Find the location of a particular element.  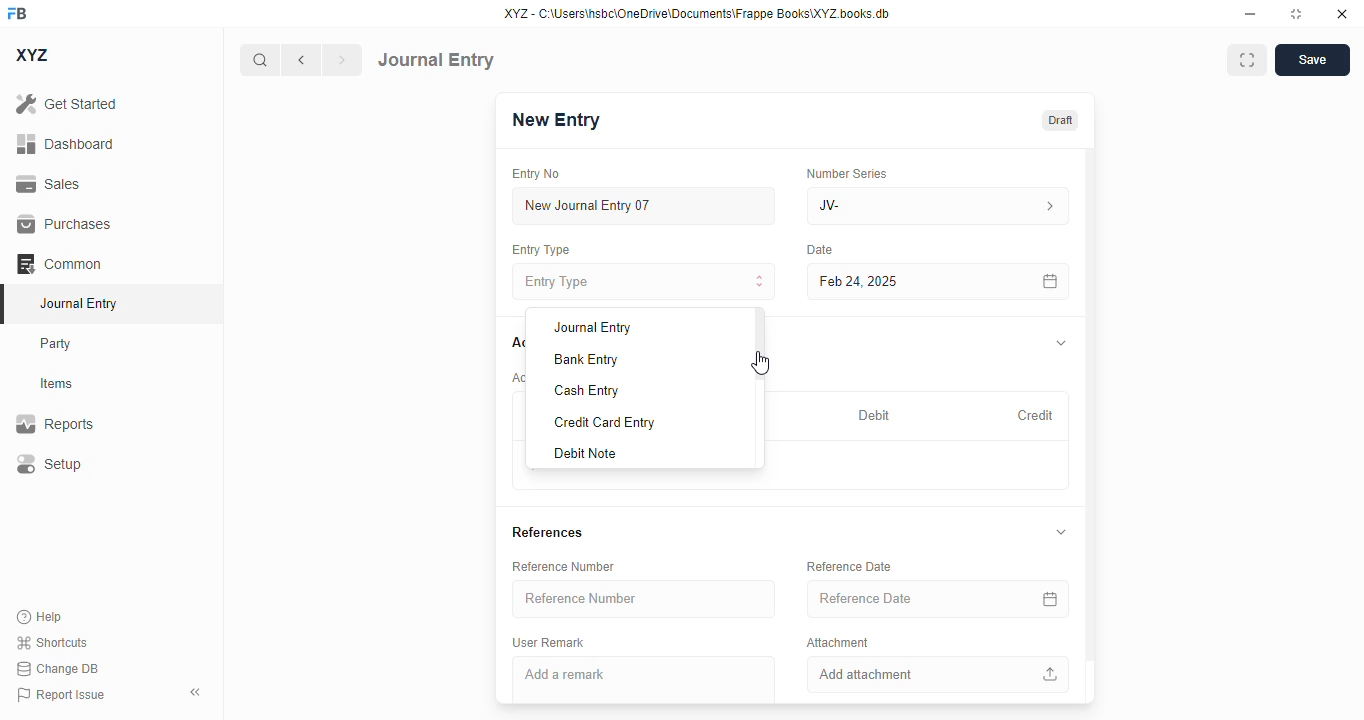

user remark is located at coordinates (550, 642).